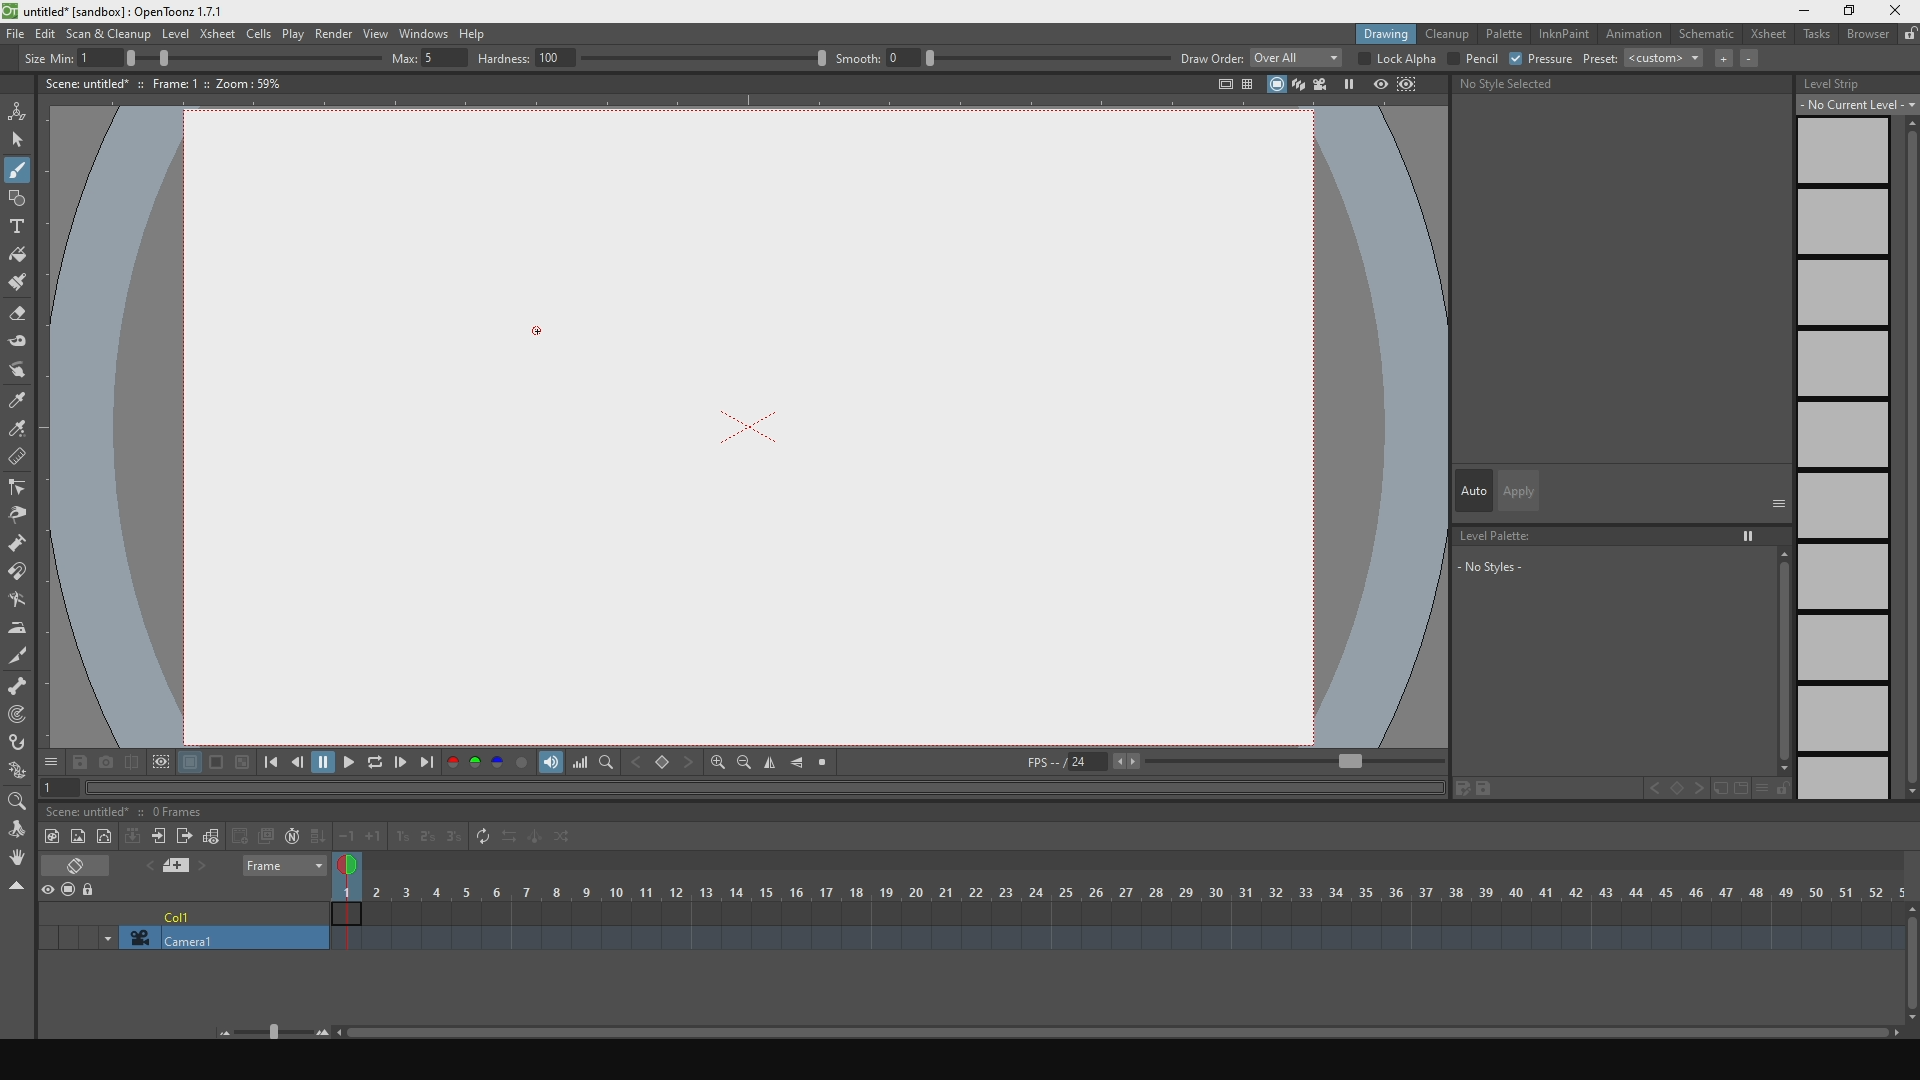 This screenshot has width=1920, height=1080. Describe the element at coordinates (184, 867) in the screenshot. I see `previous and next file` at that location.